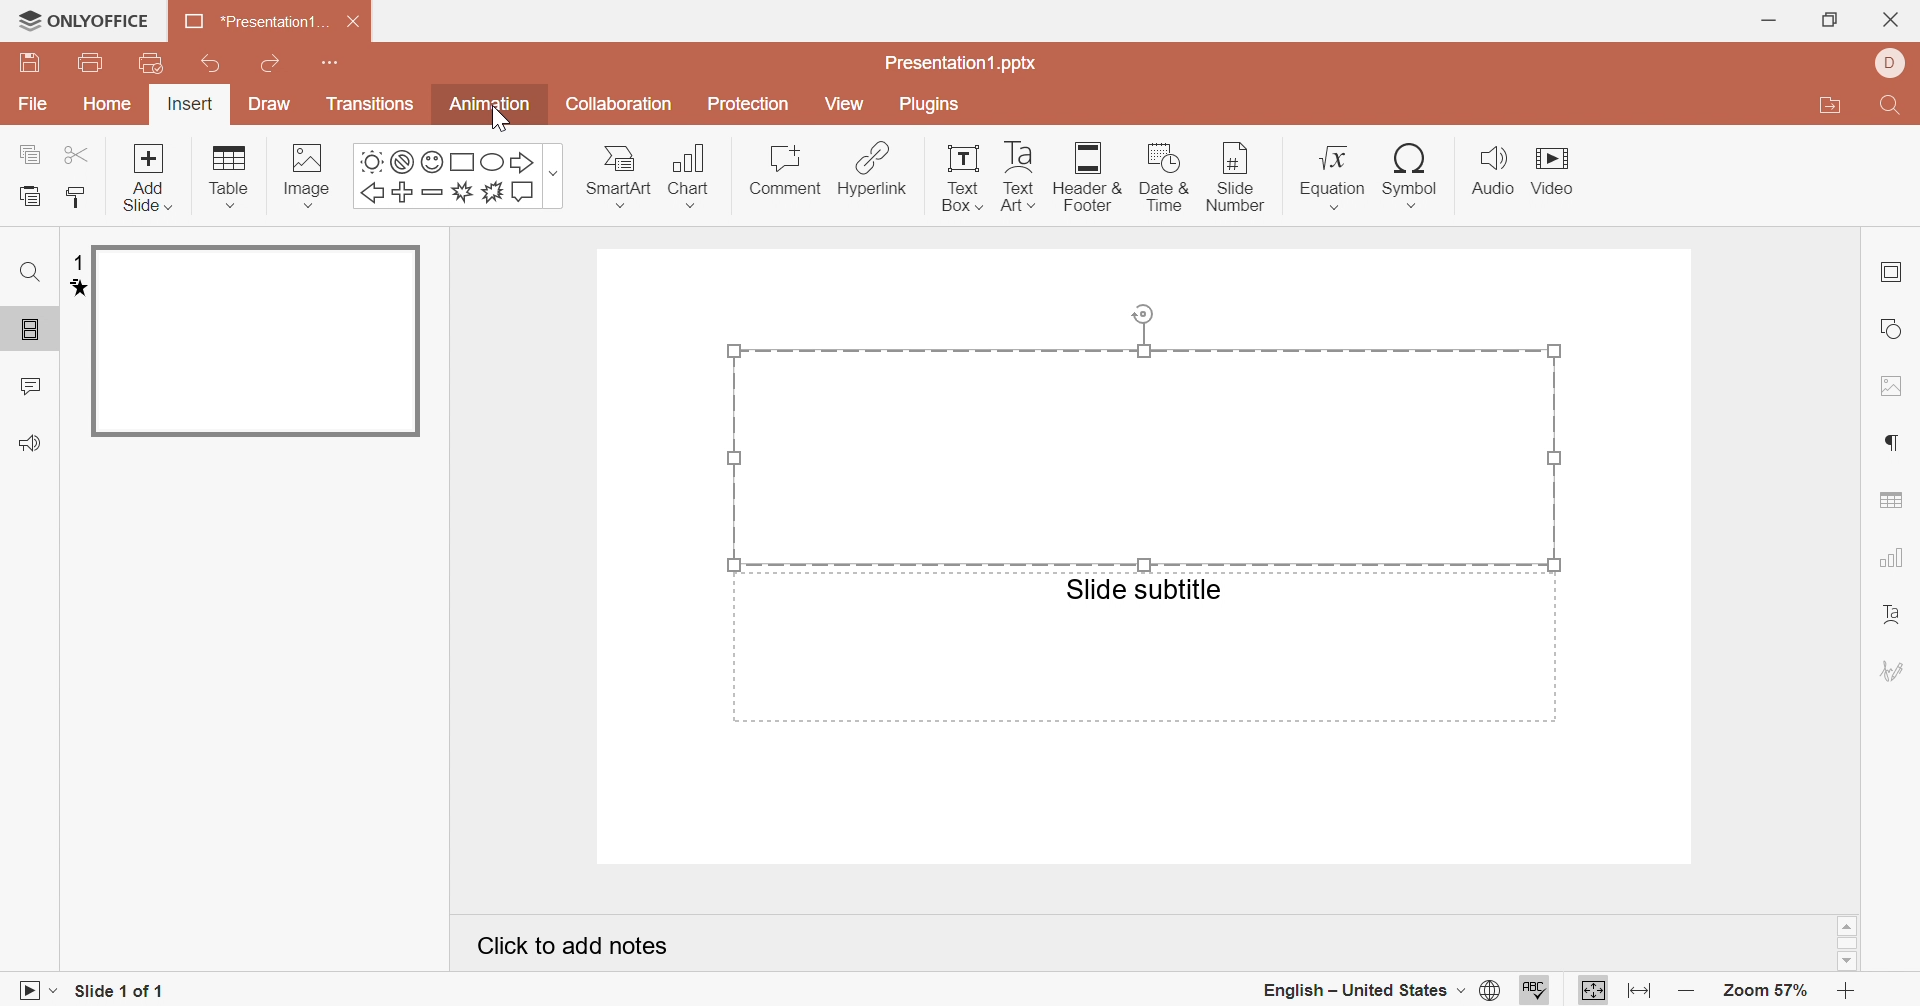 The height and width of the screenshot is (1006, 1920). Describe the element at coordinates (211, 63) in the screenshot. I see `undo` at that location.